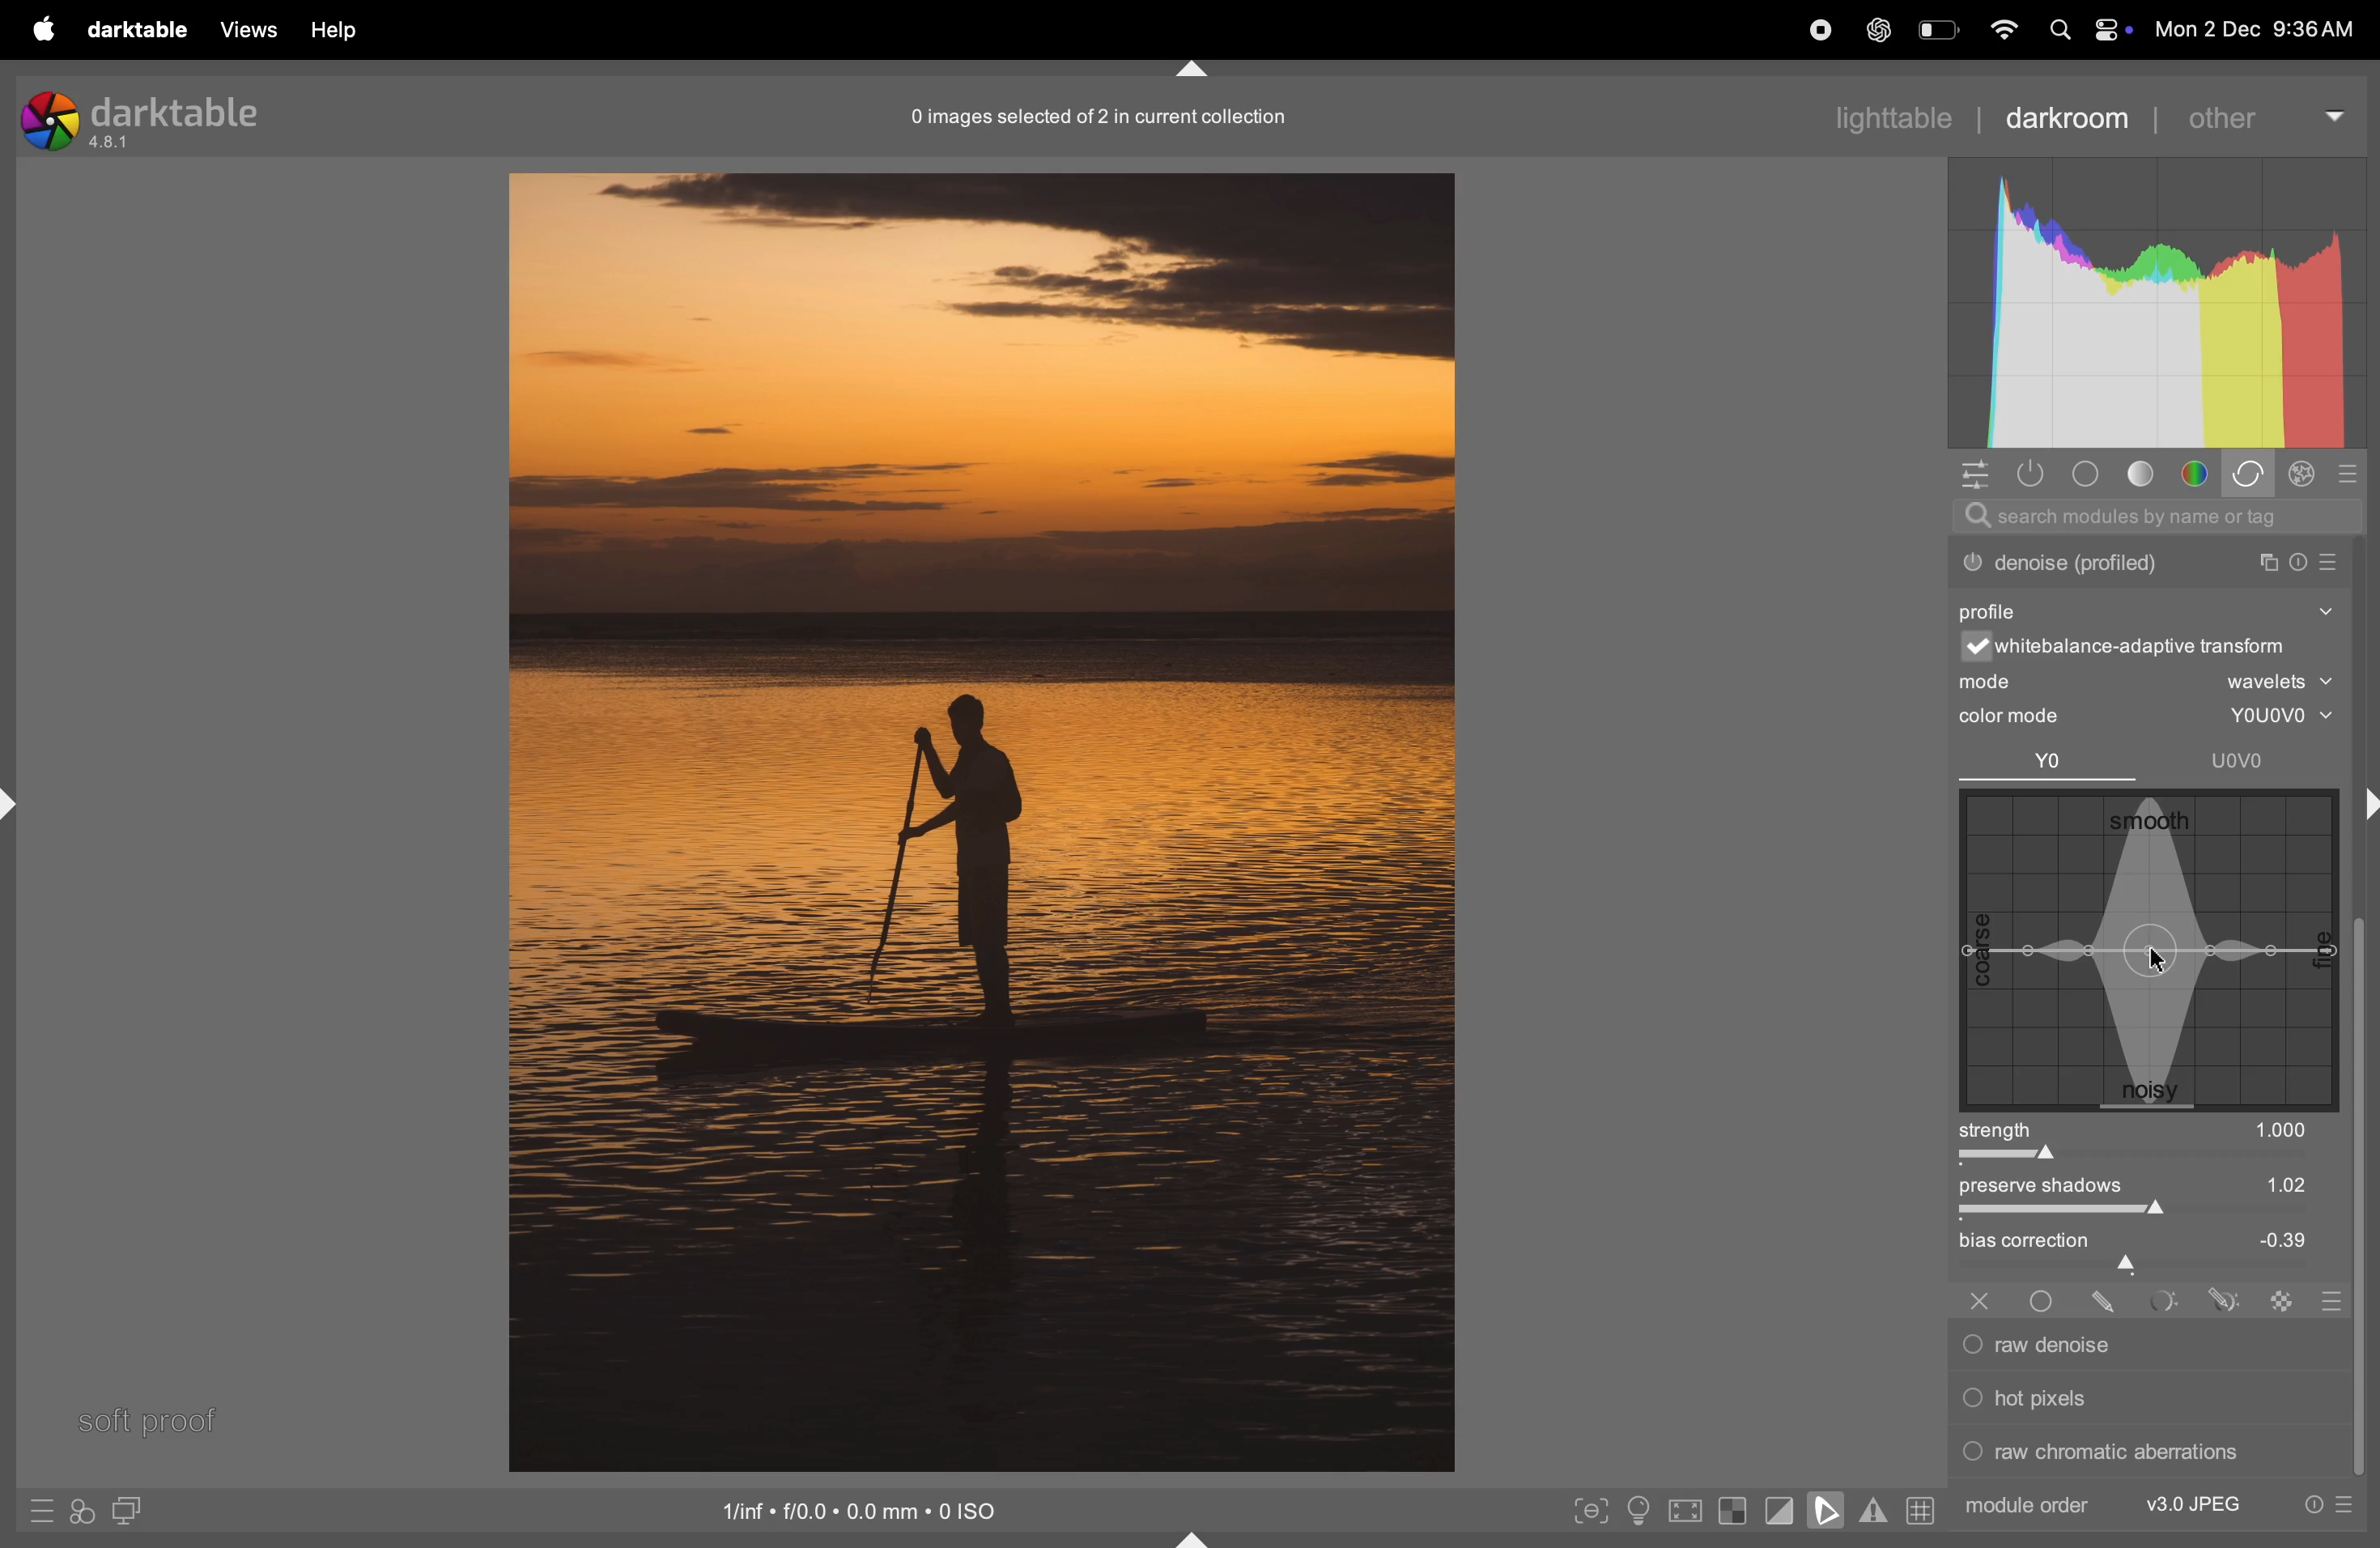 The height and width of the screenshot is (1548, 2380). Describe the element at coordinates (2157, 956) in the screenshot. I see `cursor` at that location.